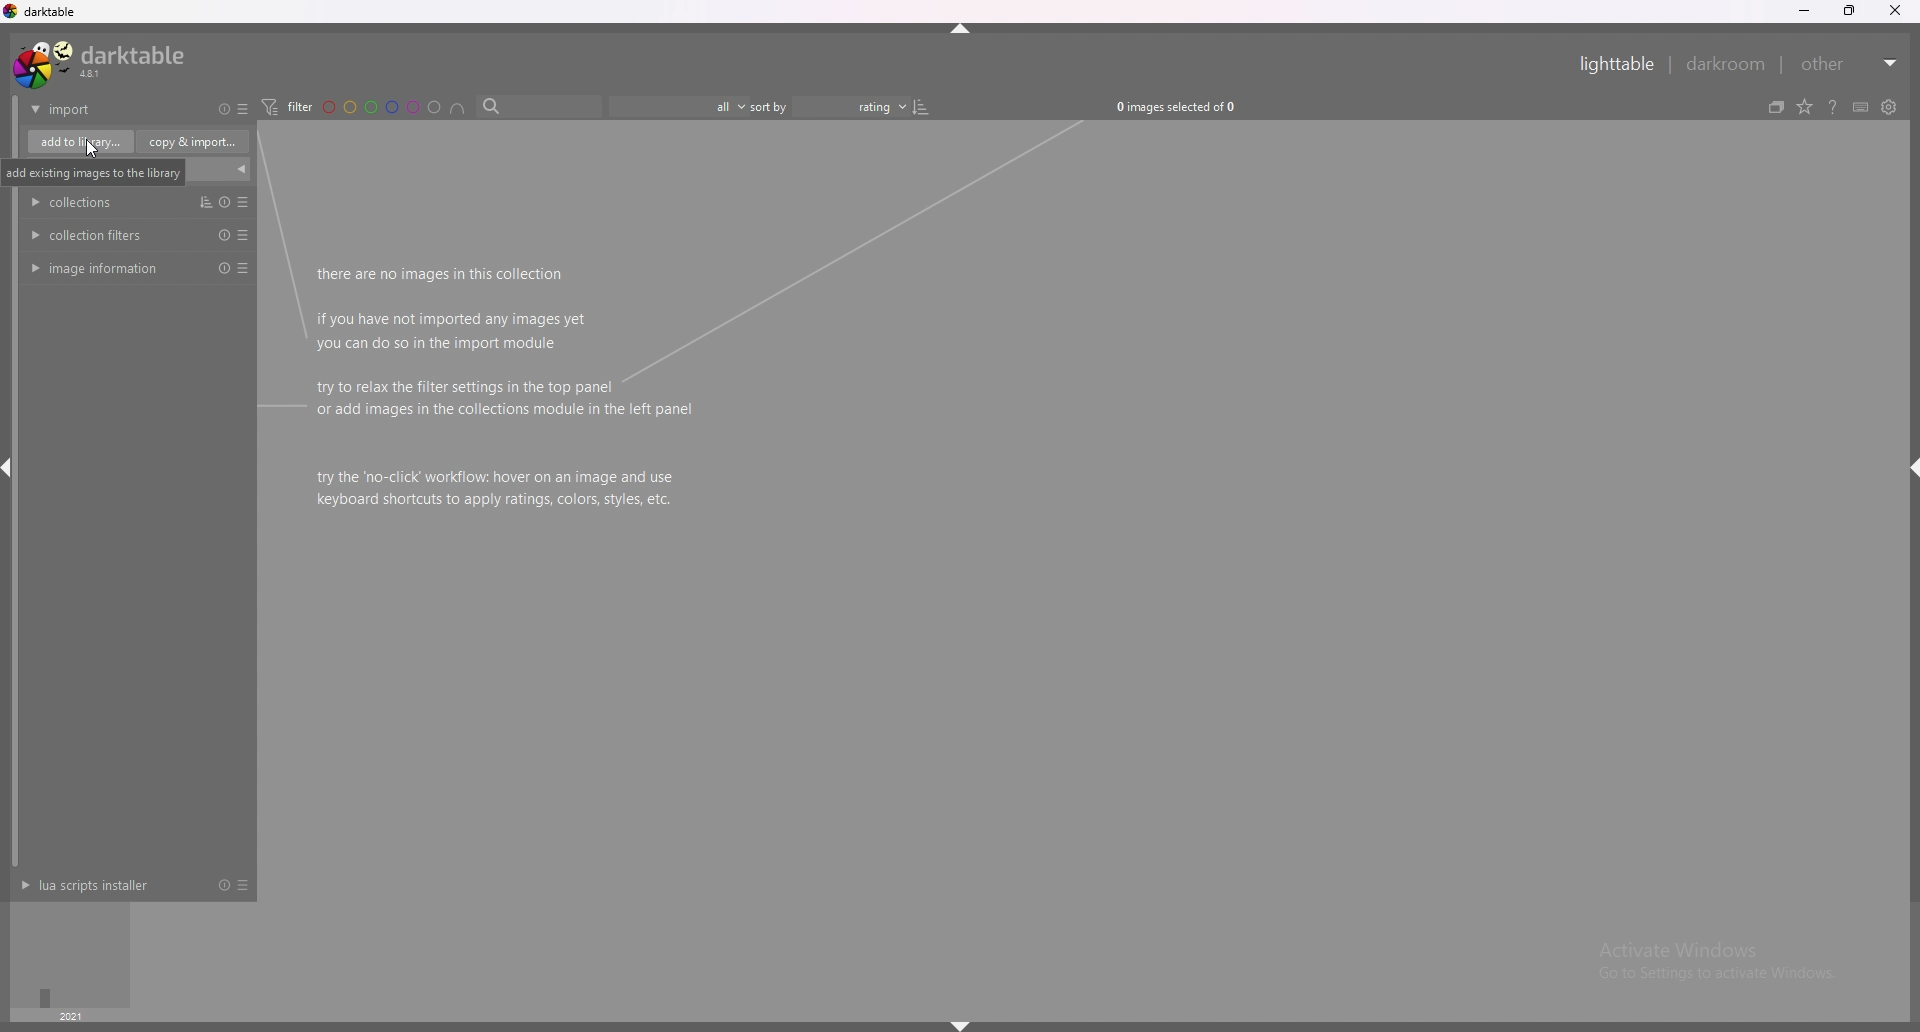  What do you see at coordinates (242, 109) in the screenshot?
I see `presets` at bounding box center [242, 109].